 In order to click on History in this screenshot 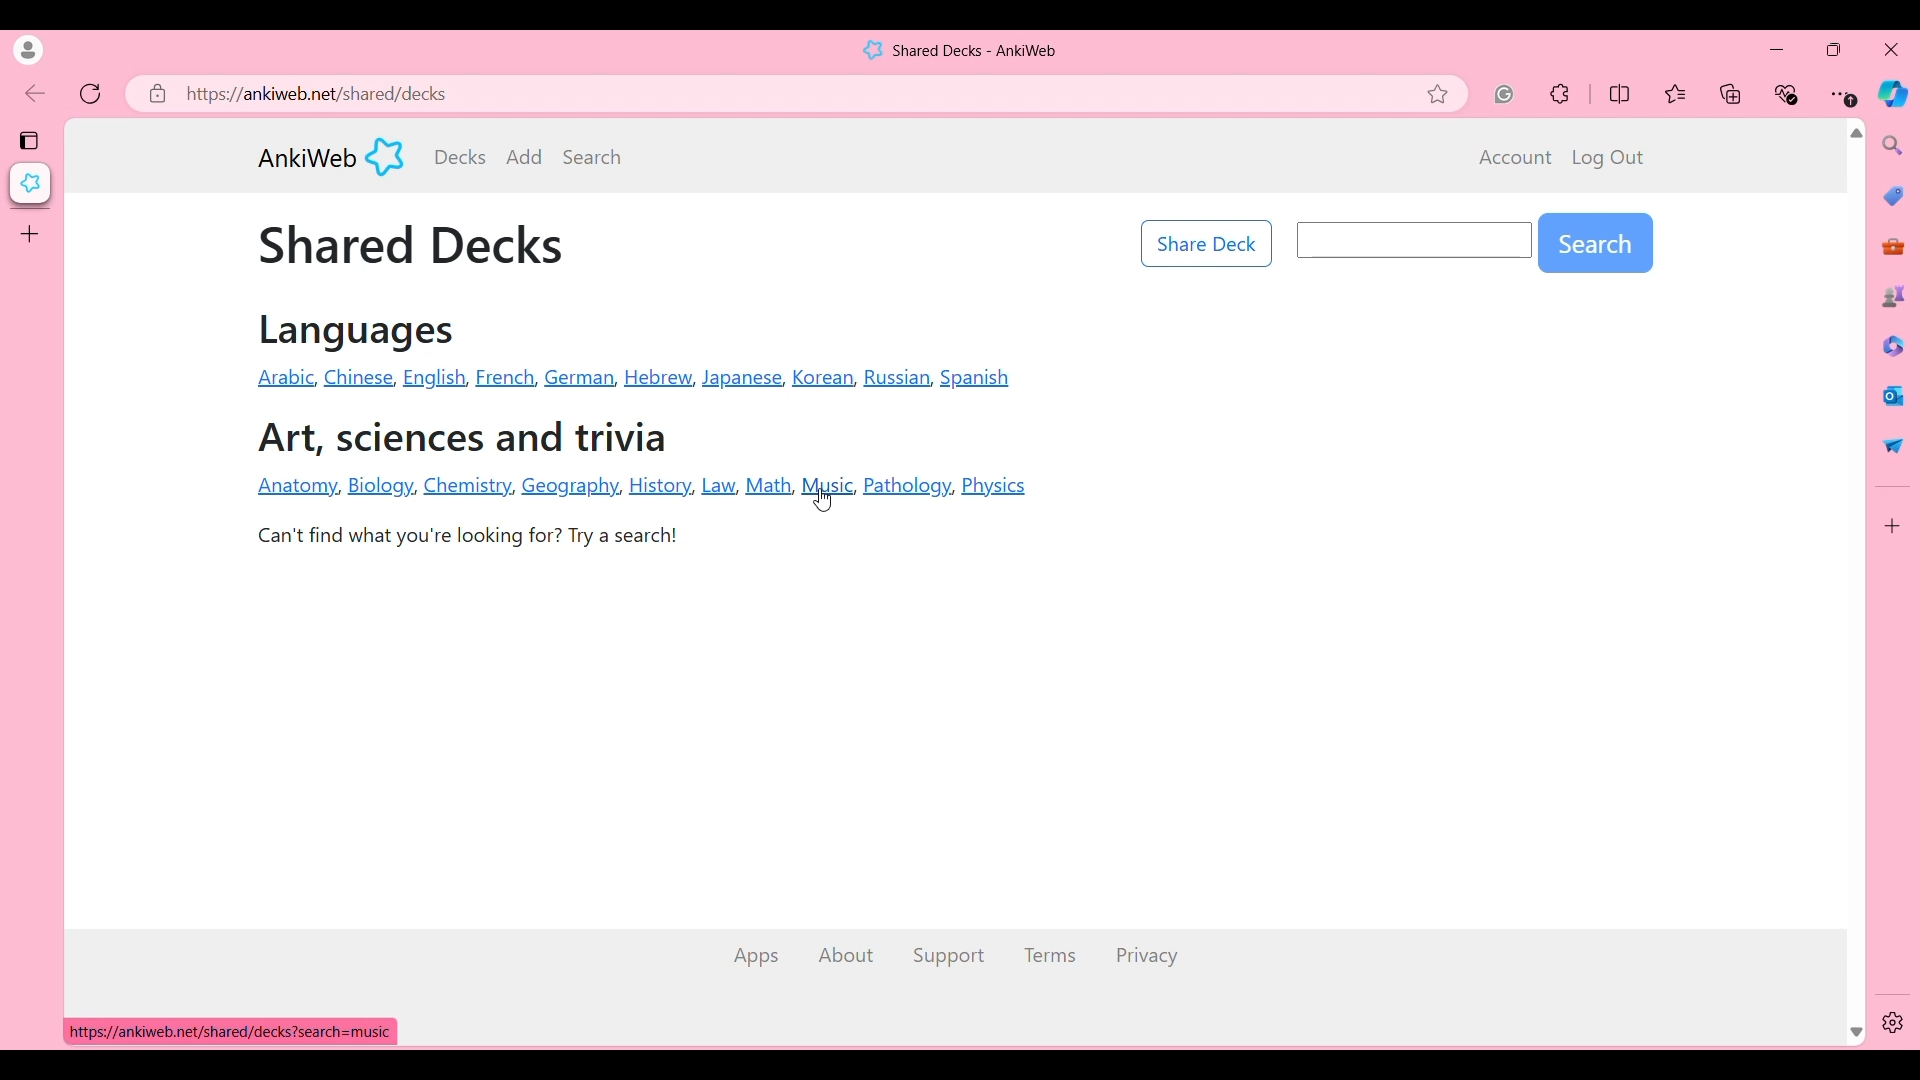, I will do `click(658, 486)`.